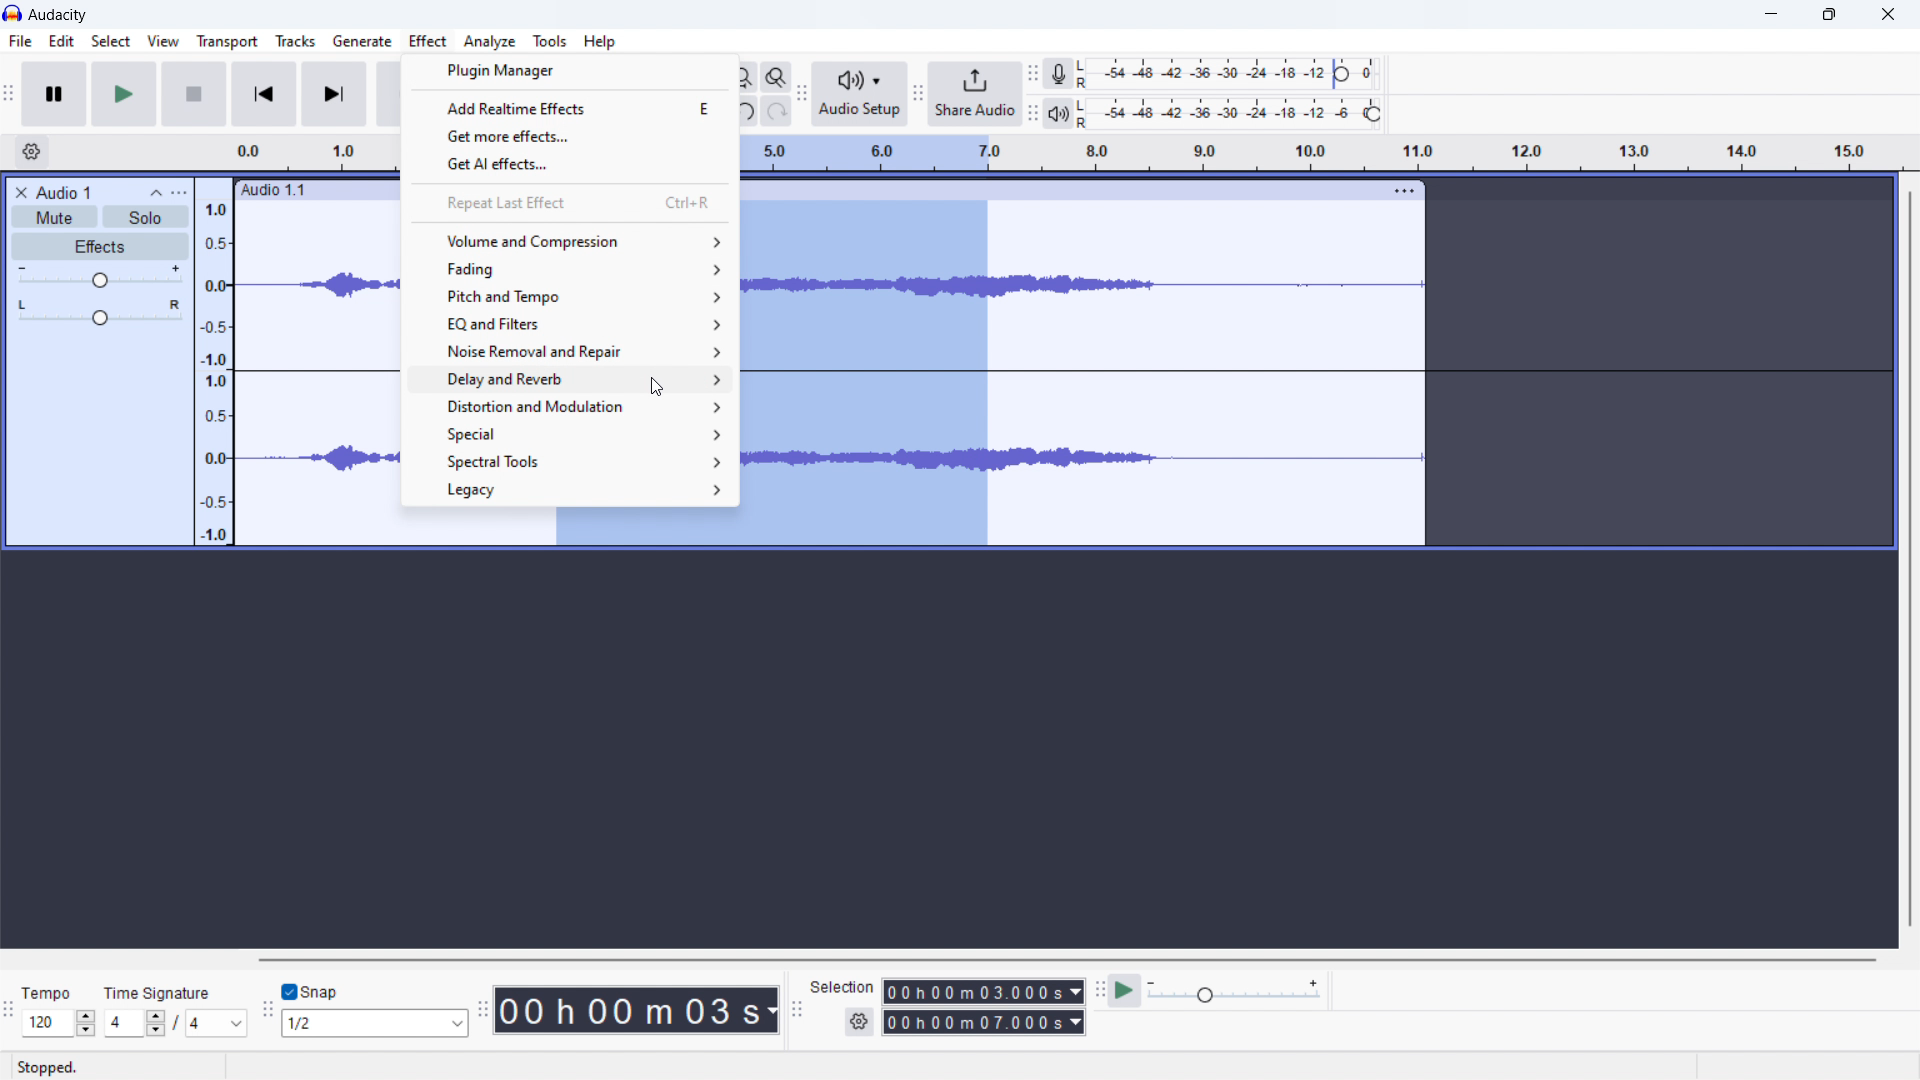  What do you see at coordinates (567, 323) in the screenshot?
I see `eq and filters` at bounding box center [567, 323].